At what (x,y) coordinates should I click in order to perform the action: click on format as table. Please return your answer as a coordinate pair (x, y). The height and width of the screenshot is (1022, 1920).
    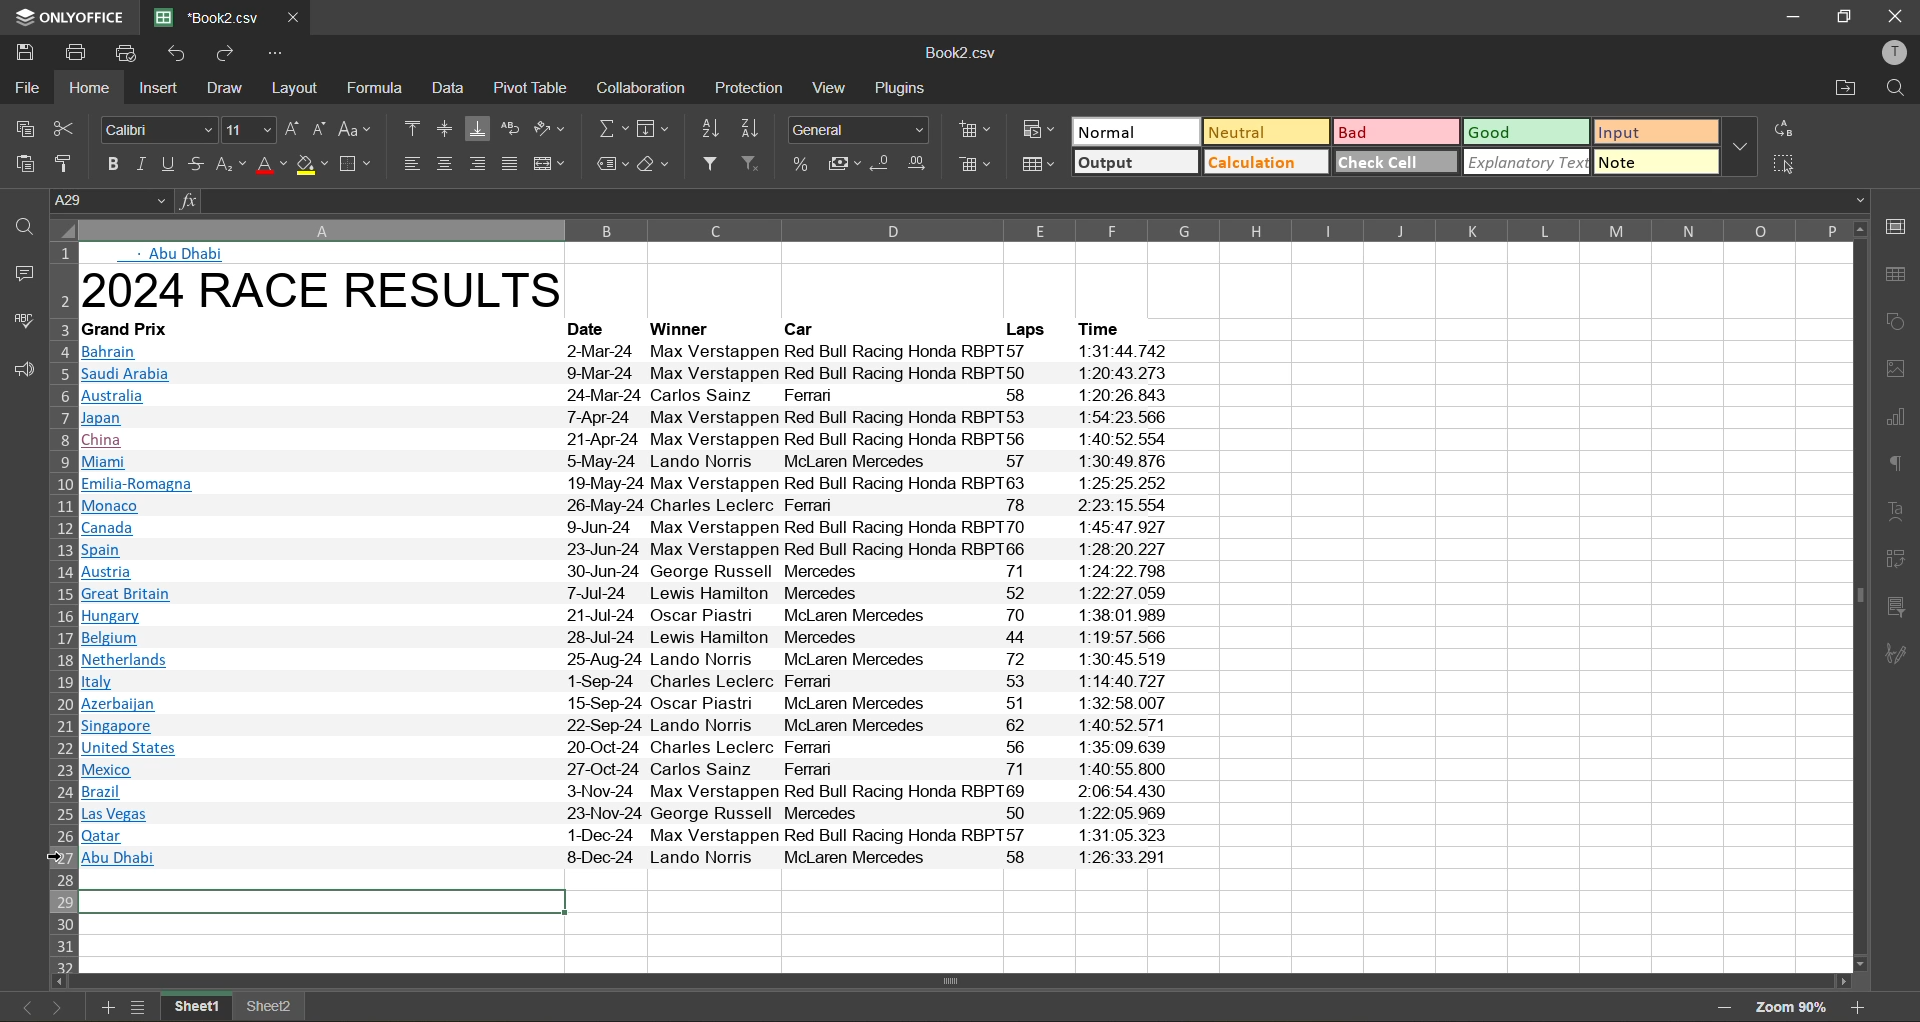
    Looking at the image, I should click on (1044, 169).